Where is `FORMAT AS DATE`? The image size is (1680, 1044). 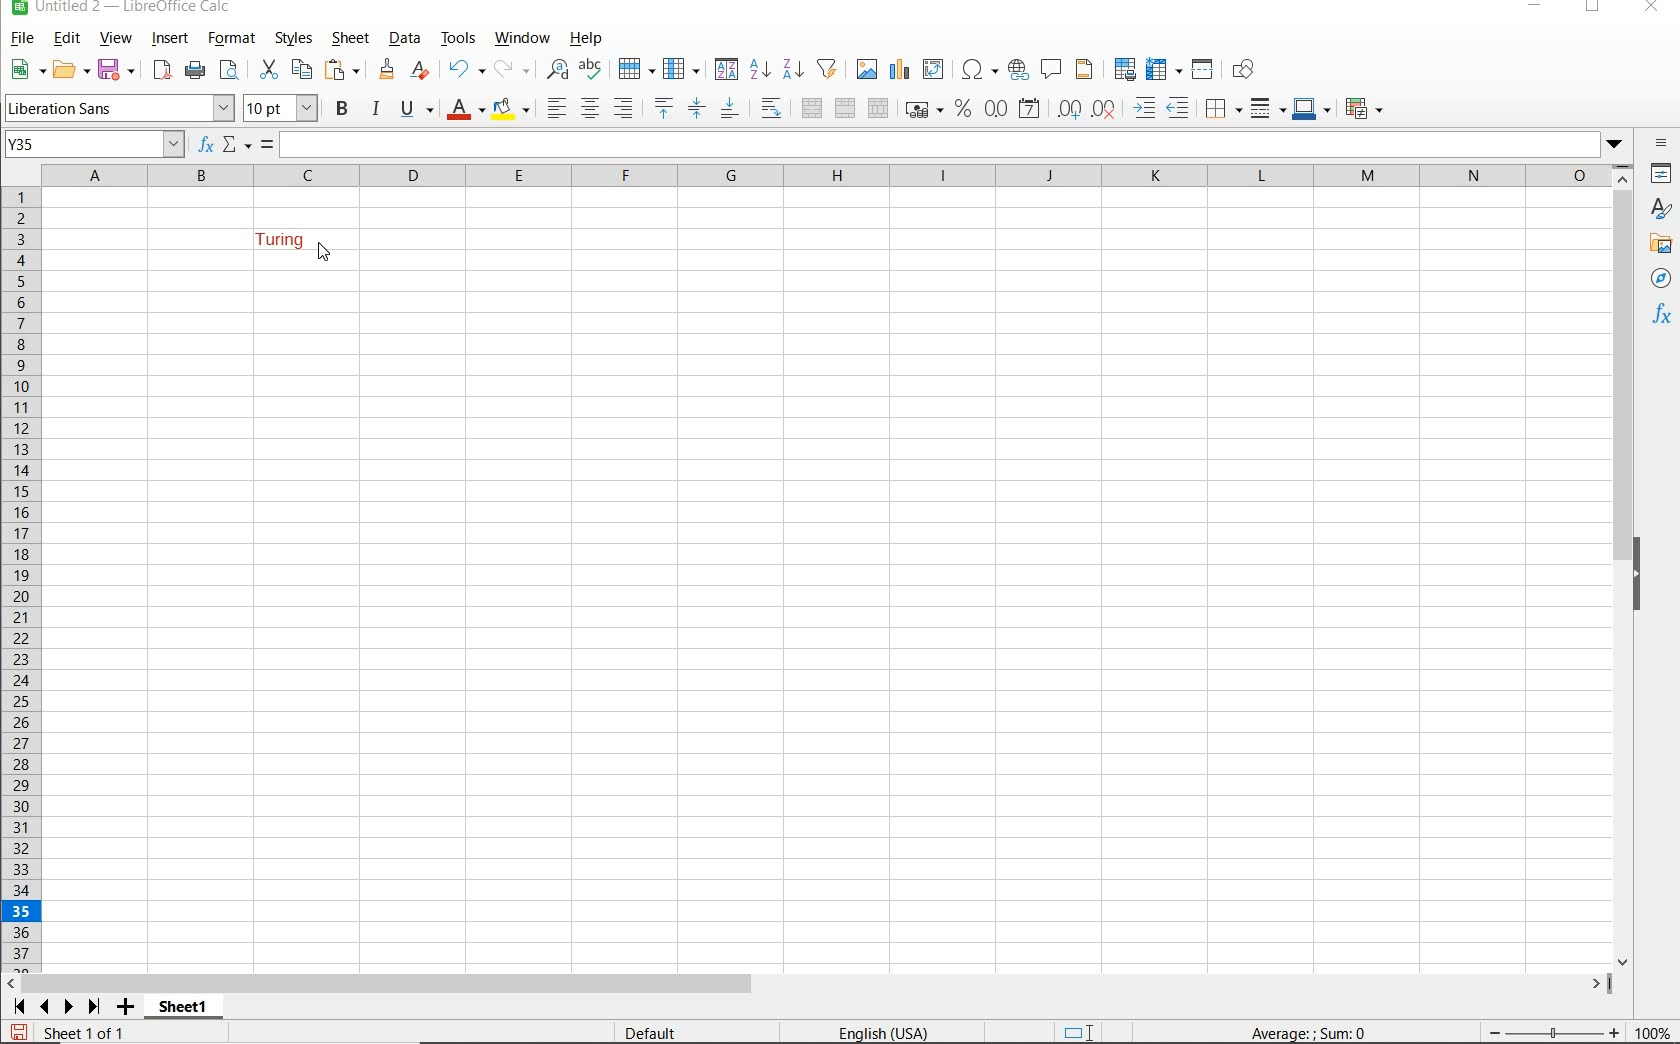
FORMAT AS DATE is located at coordinates (1030, 109).